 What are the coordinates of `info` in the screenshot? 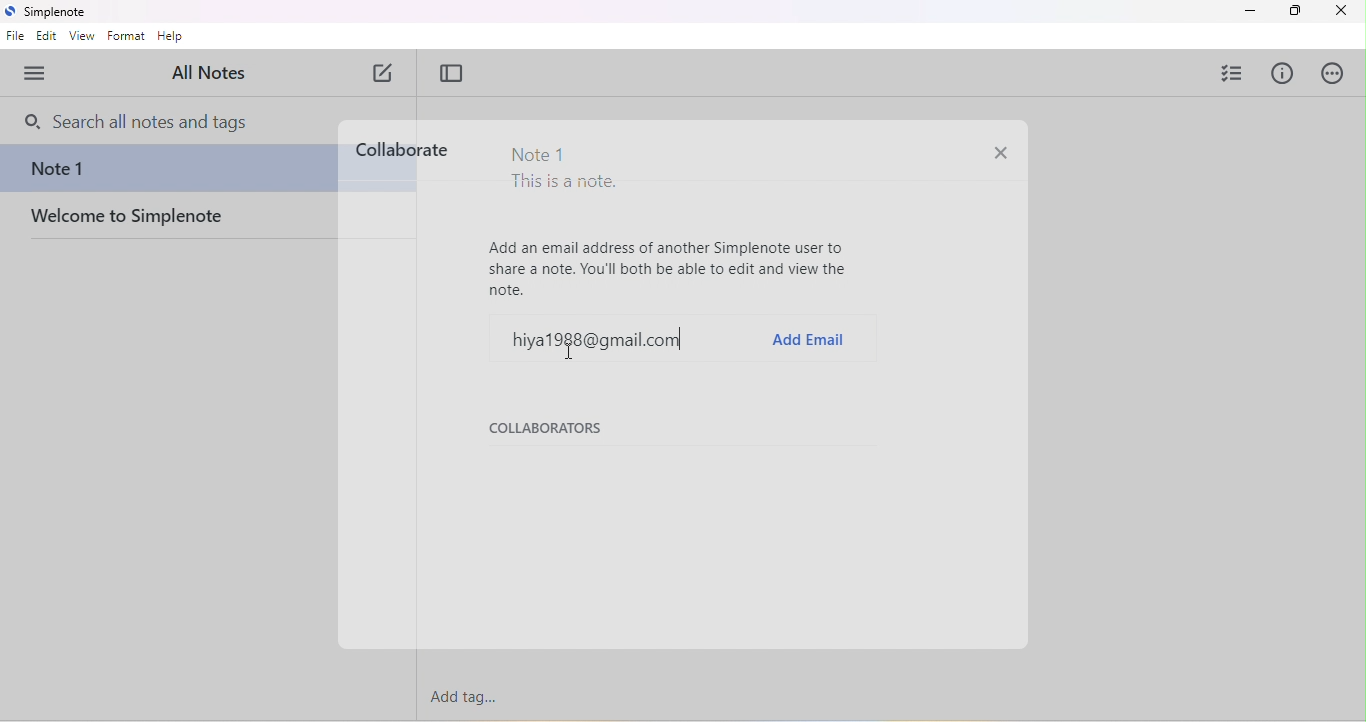 It's located at (1281, 73).